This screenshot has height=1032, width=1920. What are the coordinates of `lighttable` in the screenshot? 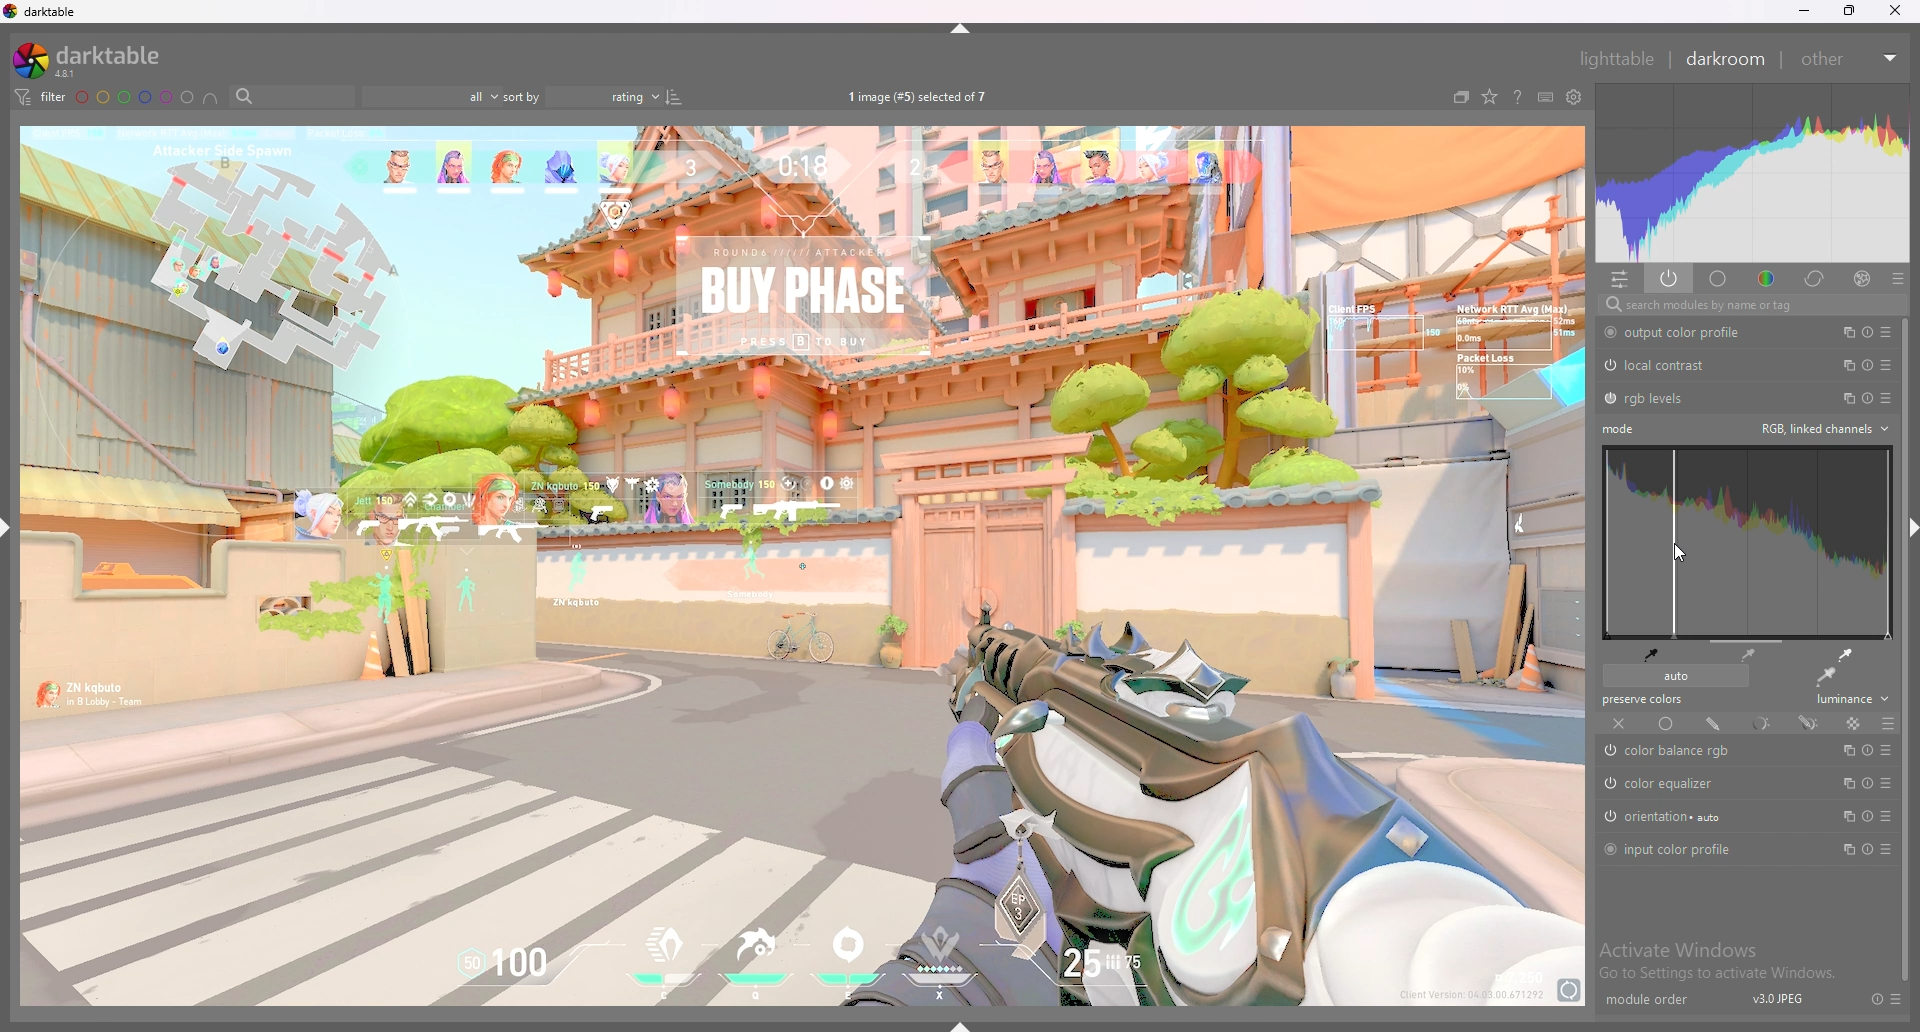 It's located at (1617, 58).